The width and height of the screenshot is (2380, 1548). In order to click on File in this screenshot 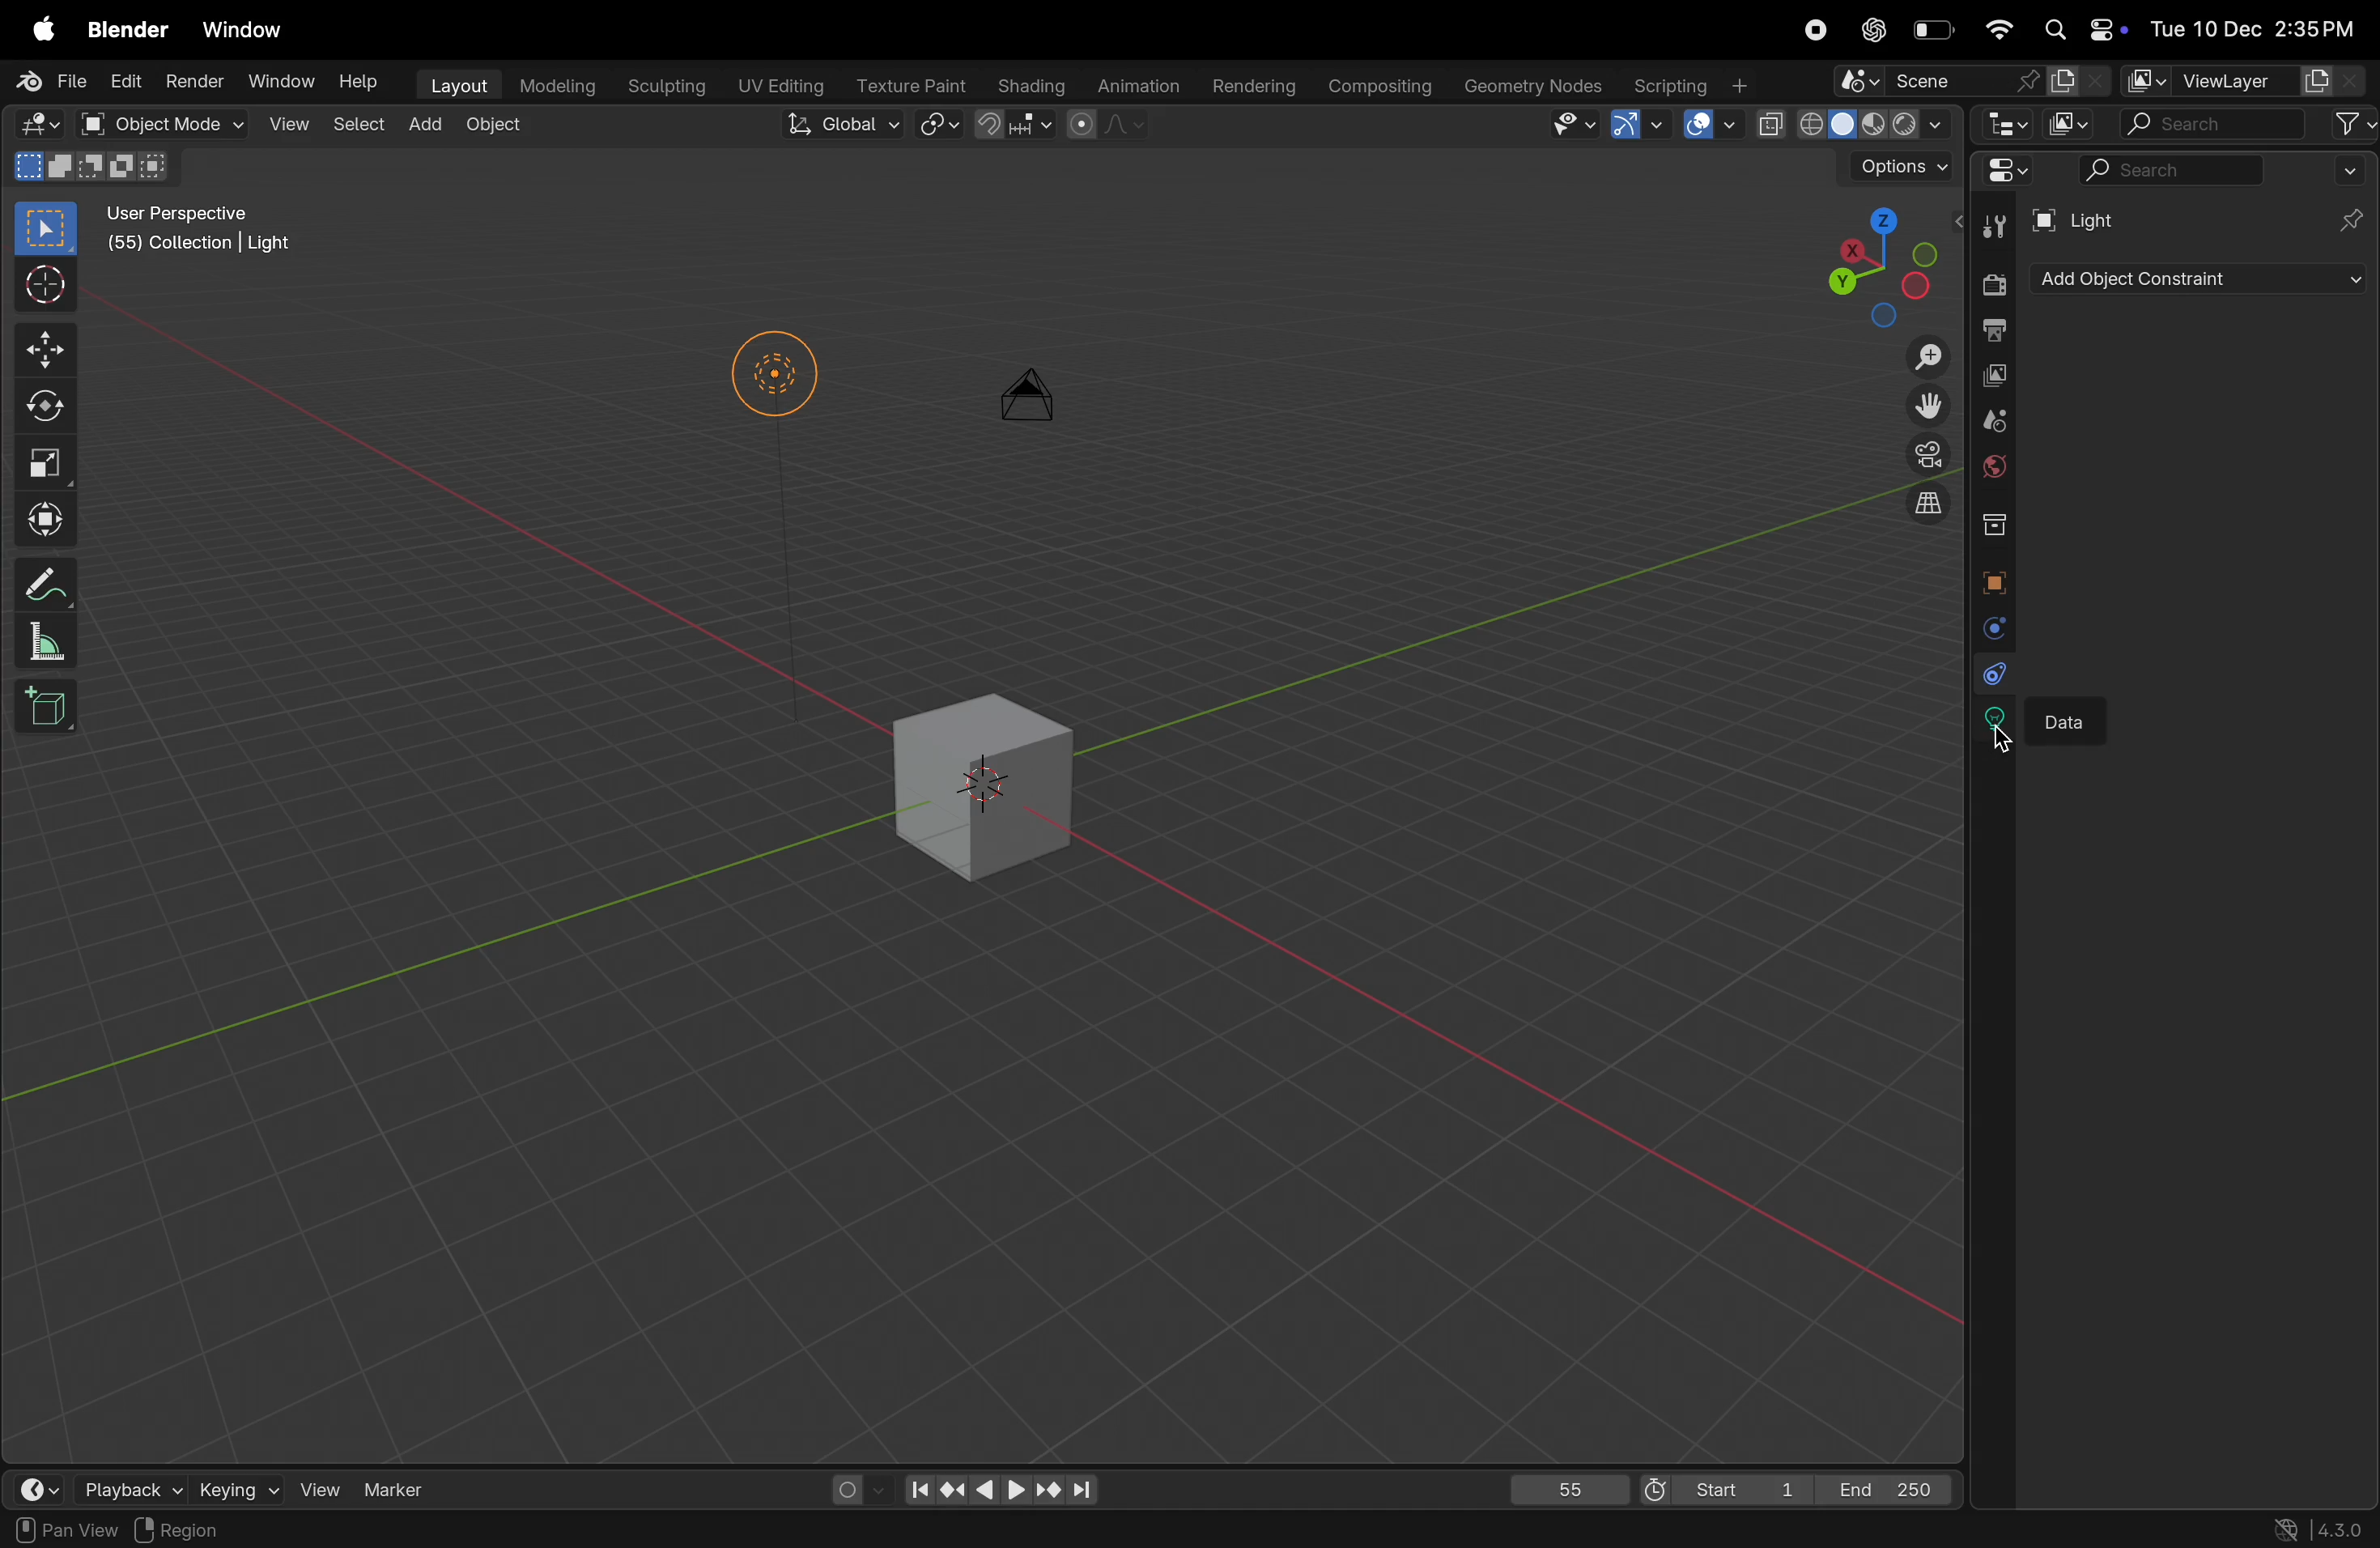, I will do `click(48, 82)`.